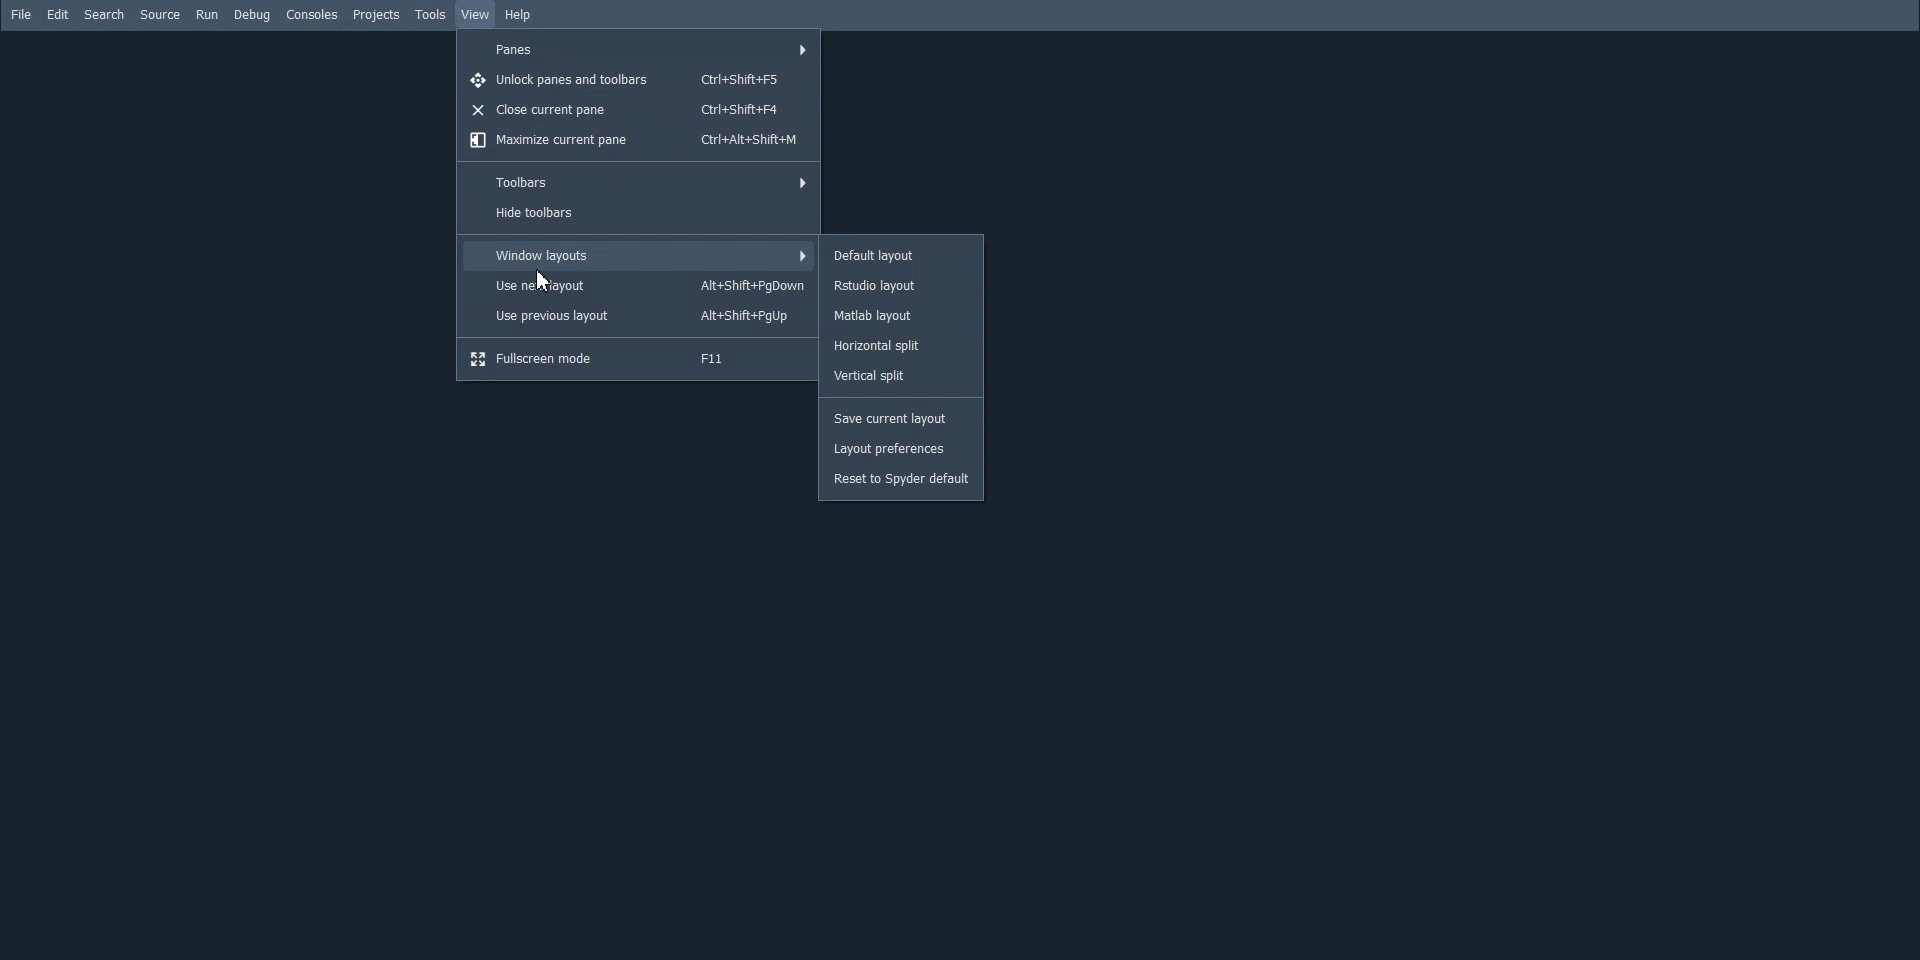  Describe the element at coordinates (636, 214) in the screenshot. I see `Hide toolbars` at that location.